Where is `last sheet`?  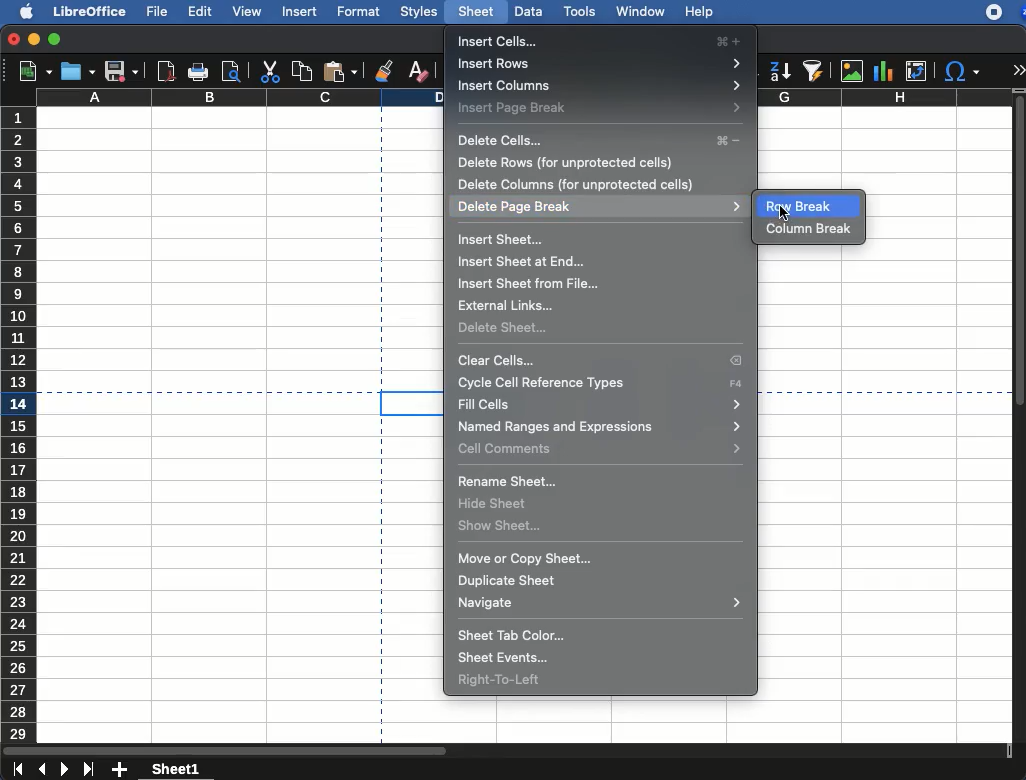 last sheet is located at coordinates (17, 770).